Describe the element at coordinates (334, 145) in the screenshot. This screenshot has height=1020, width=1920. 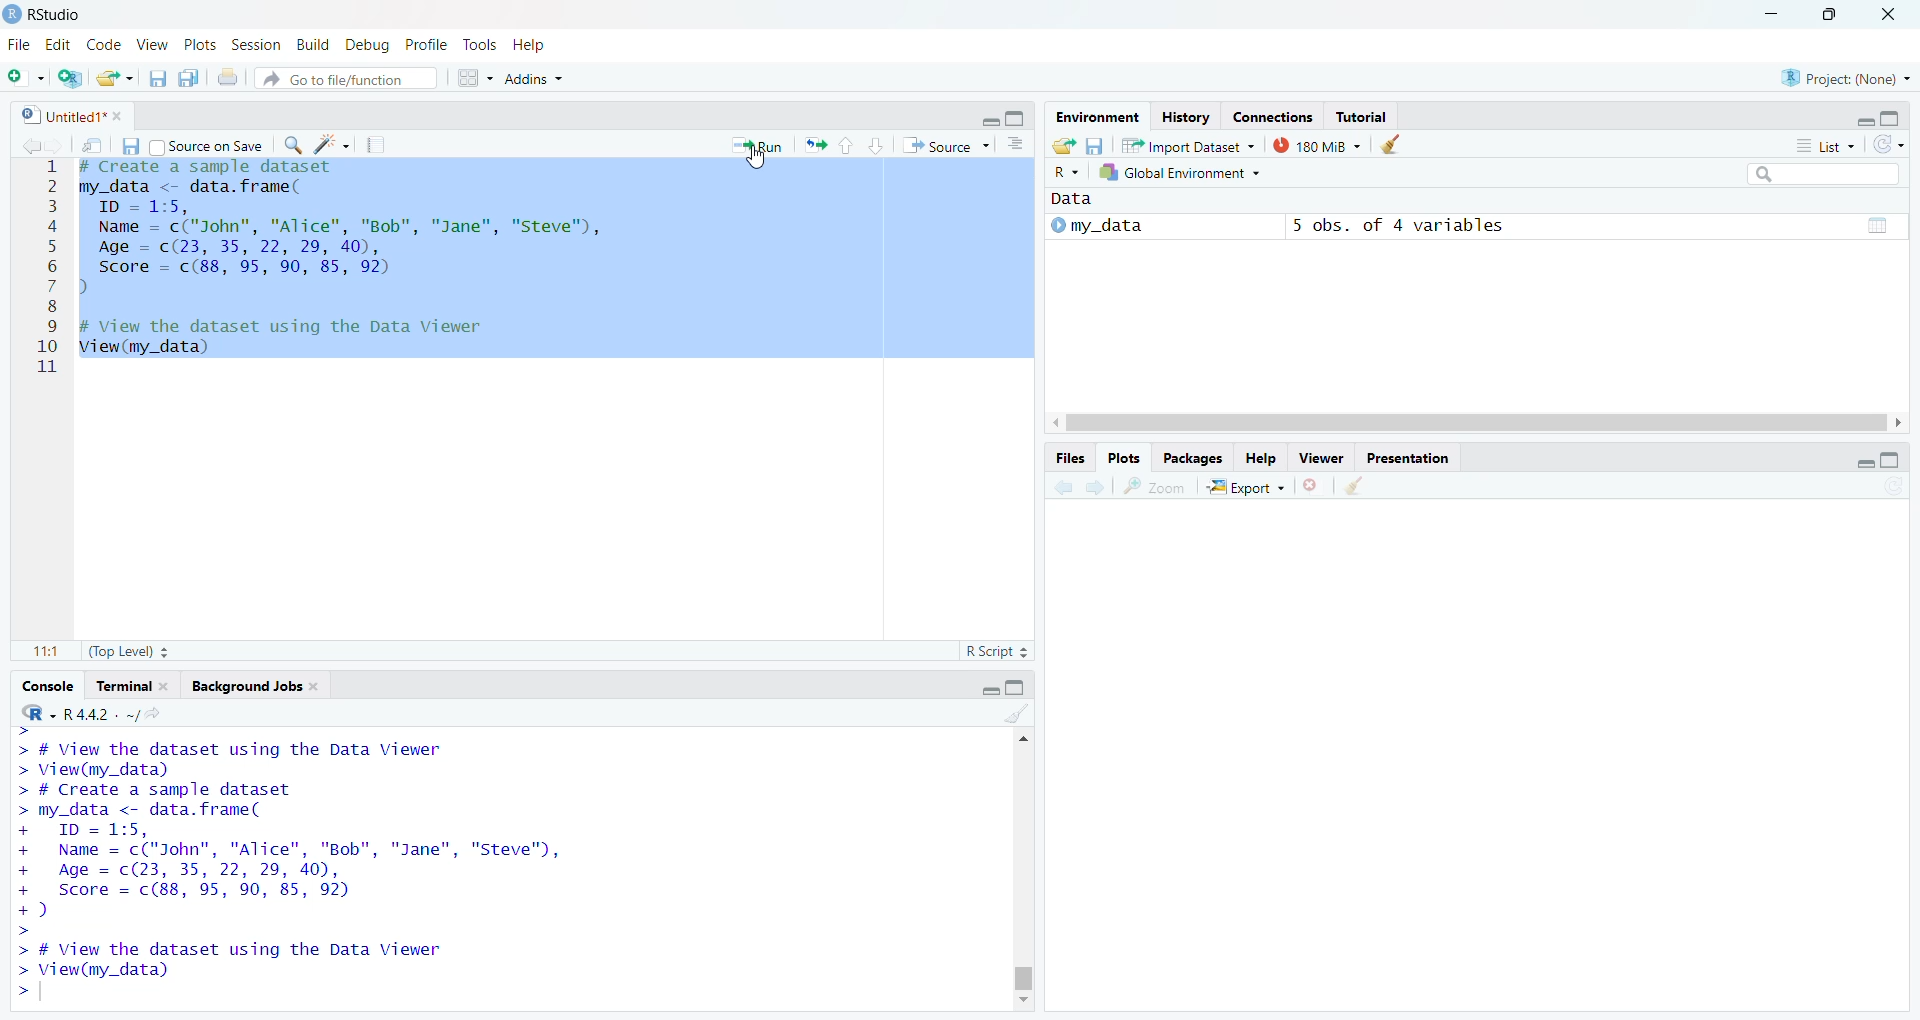
I see `Clear ` at that location.